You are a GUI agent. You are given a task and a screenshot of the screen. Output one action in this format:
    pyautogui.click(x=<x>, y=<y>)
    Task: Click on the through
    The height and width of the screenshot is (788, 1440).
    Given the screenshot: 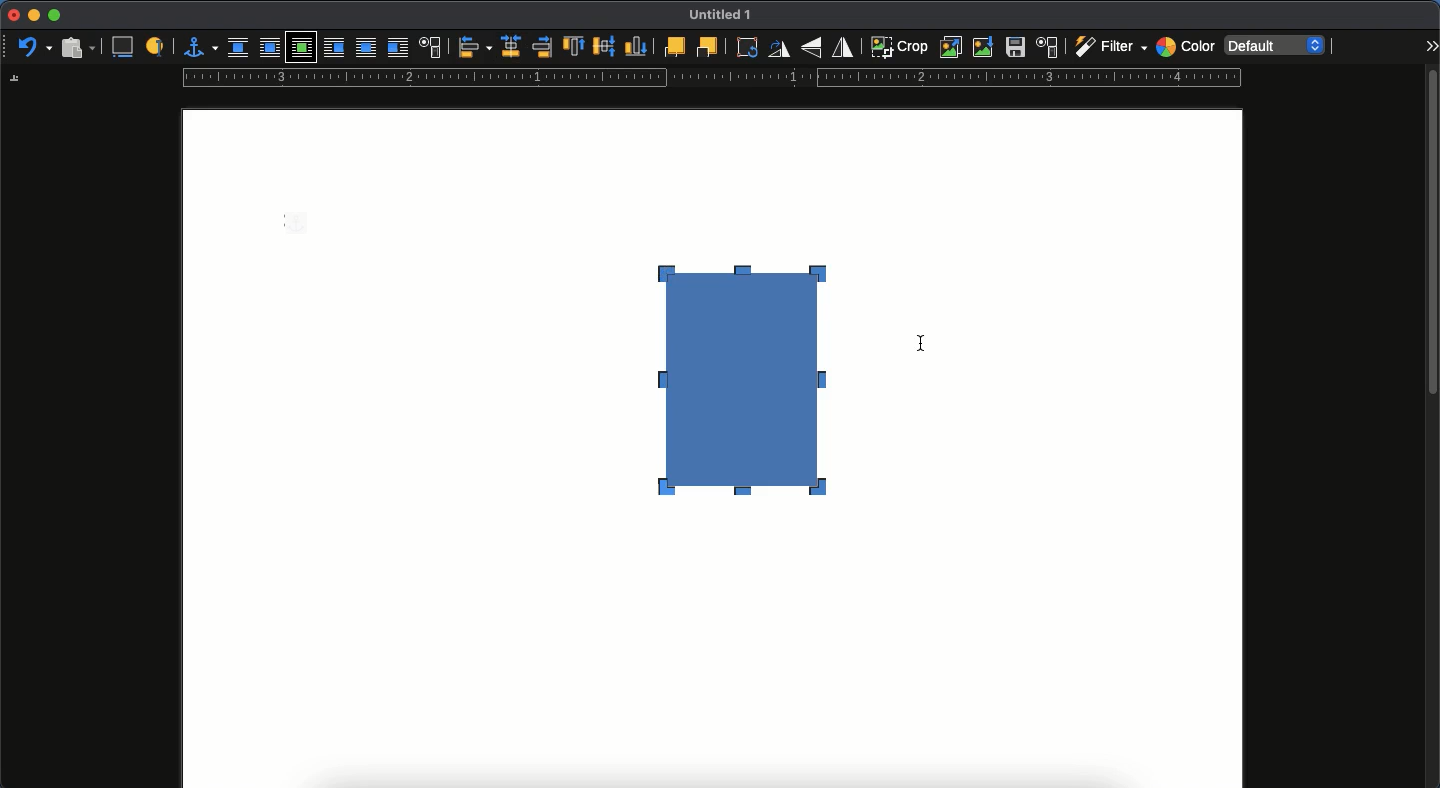 What is the action you would take?
    pyautogui.click(x=366, y=49)
    